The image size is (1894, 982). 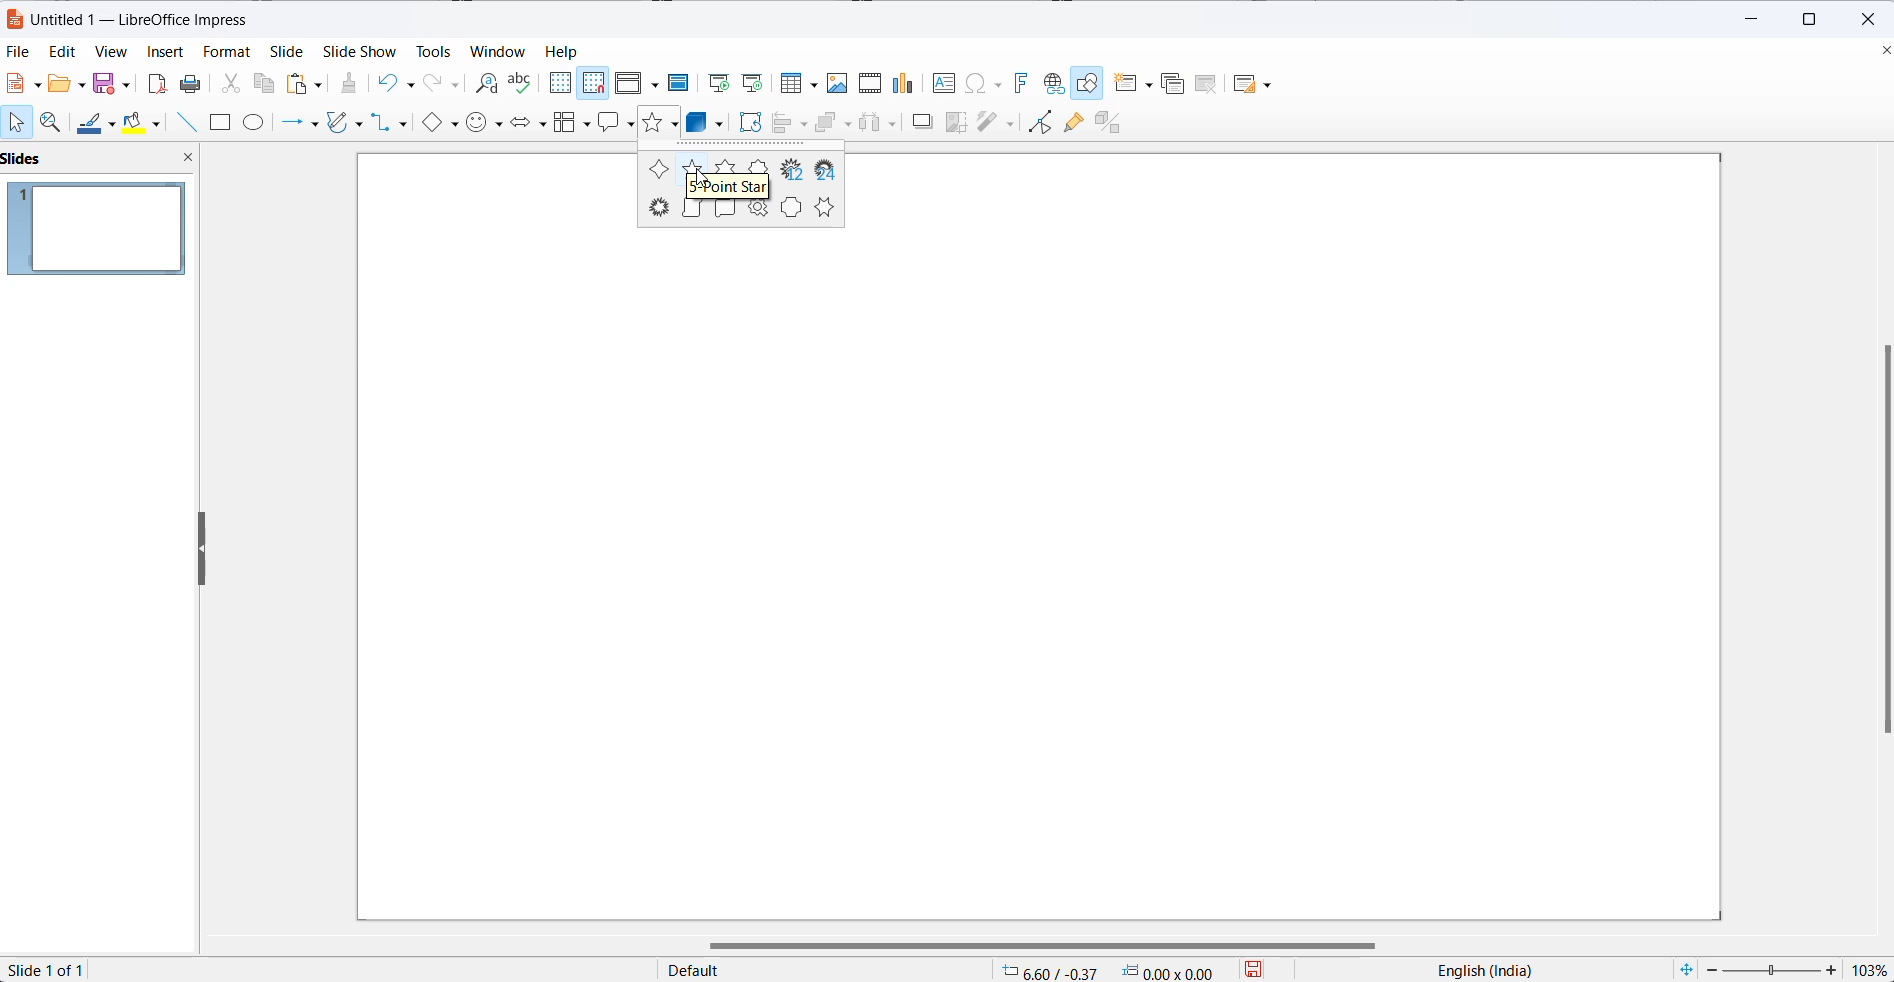 What do you see at coordinates (752, 85) in the screenshot?
I see `start from current slide` at bounding box center [752, 85].